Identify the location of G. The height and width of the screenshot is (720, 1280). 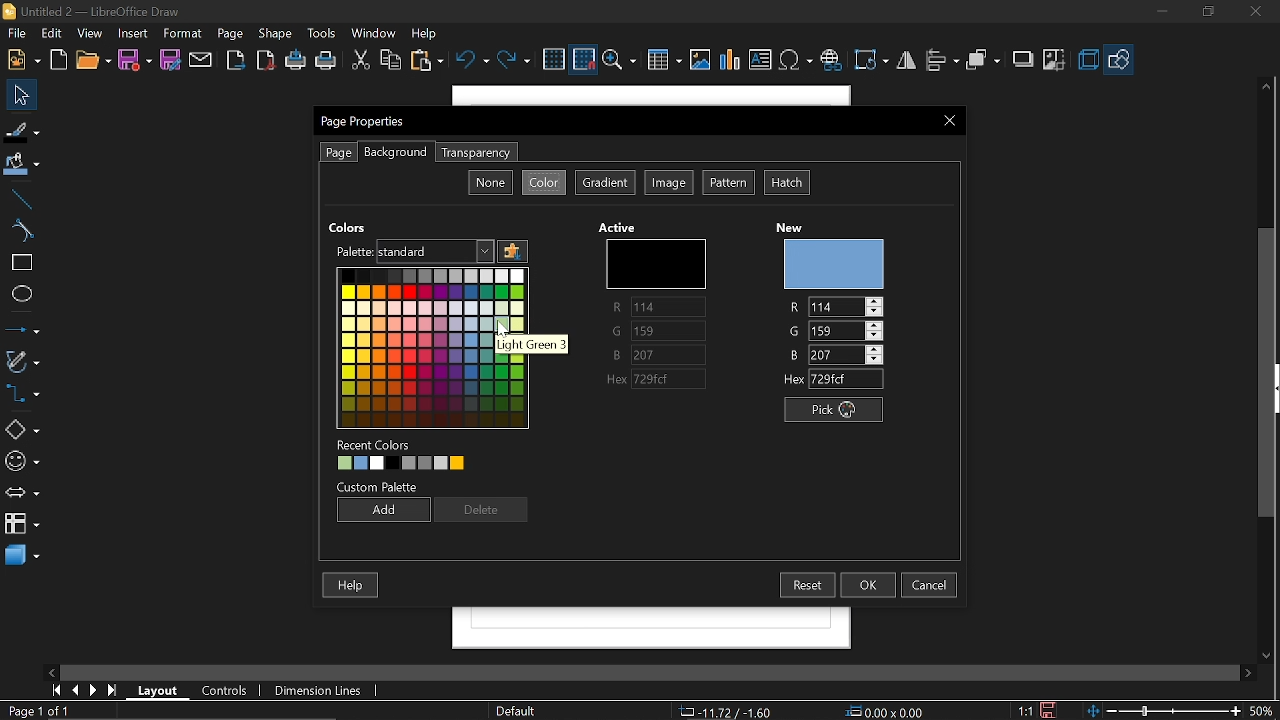
(835, 330).